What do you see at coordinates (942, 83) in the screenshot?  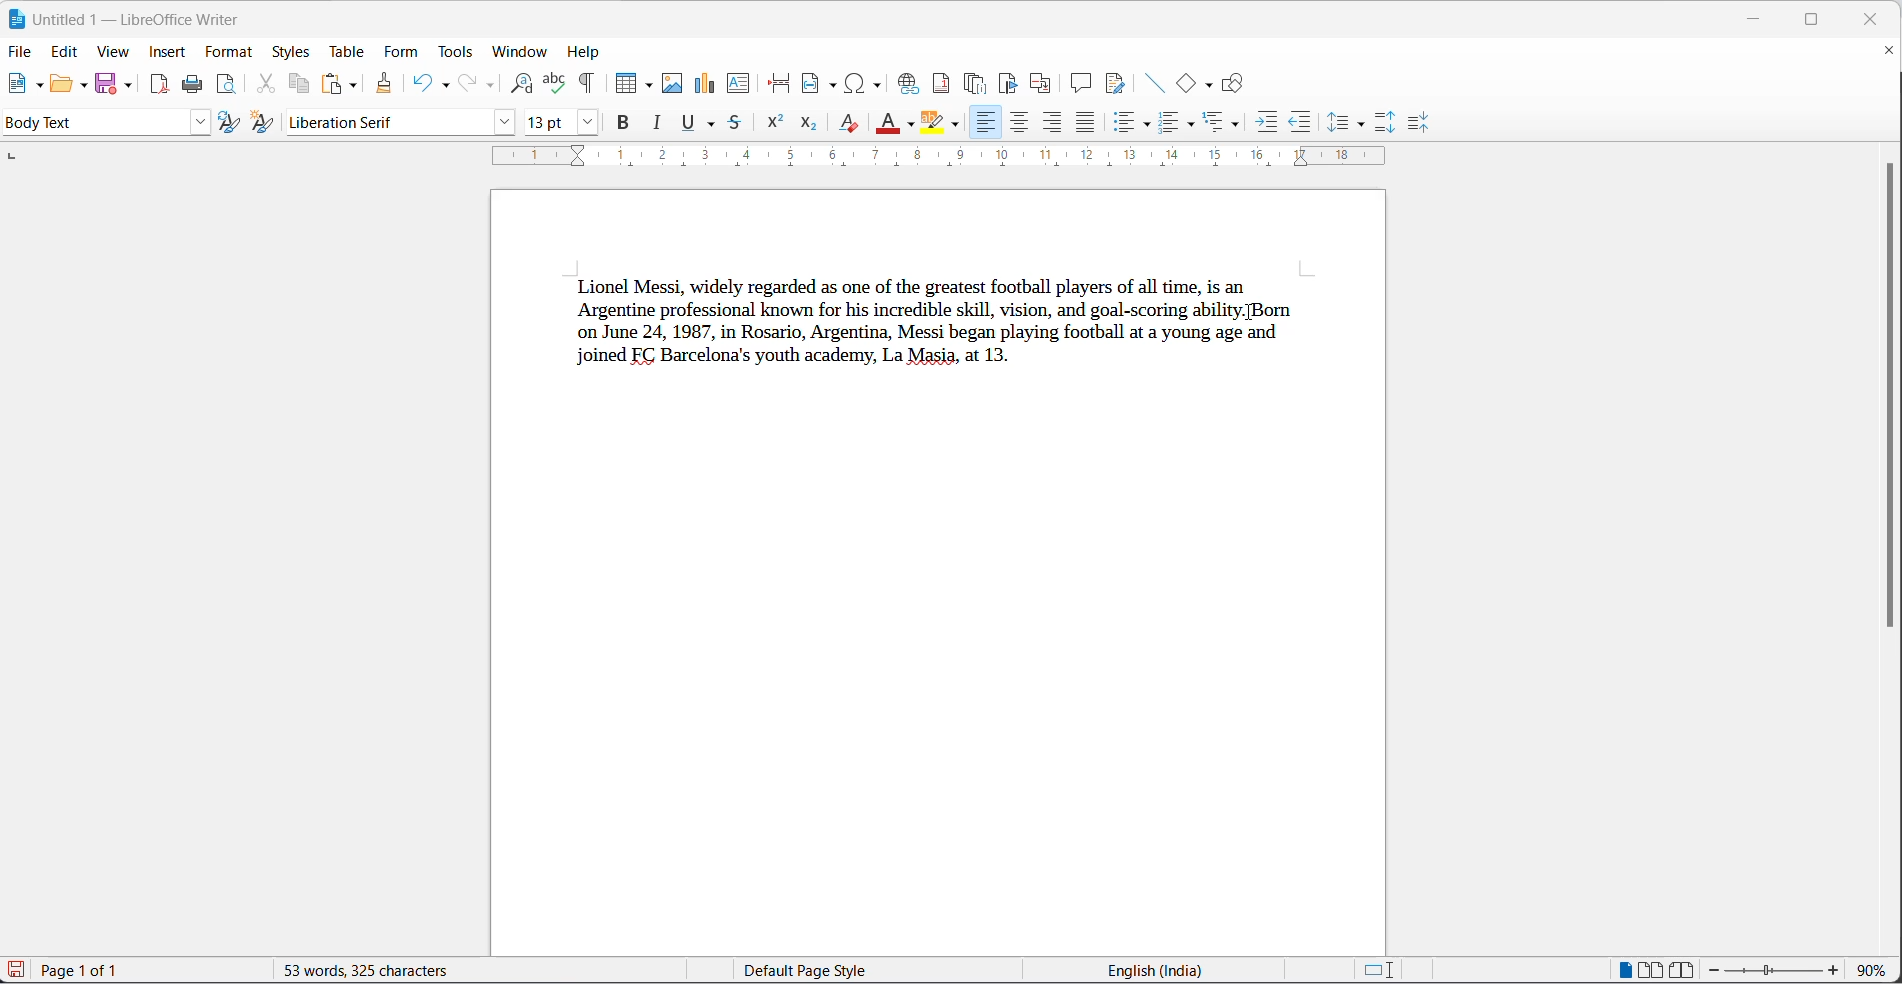 I see `insert footnote` at bounding box center [942, 83].